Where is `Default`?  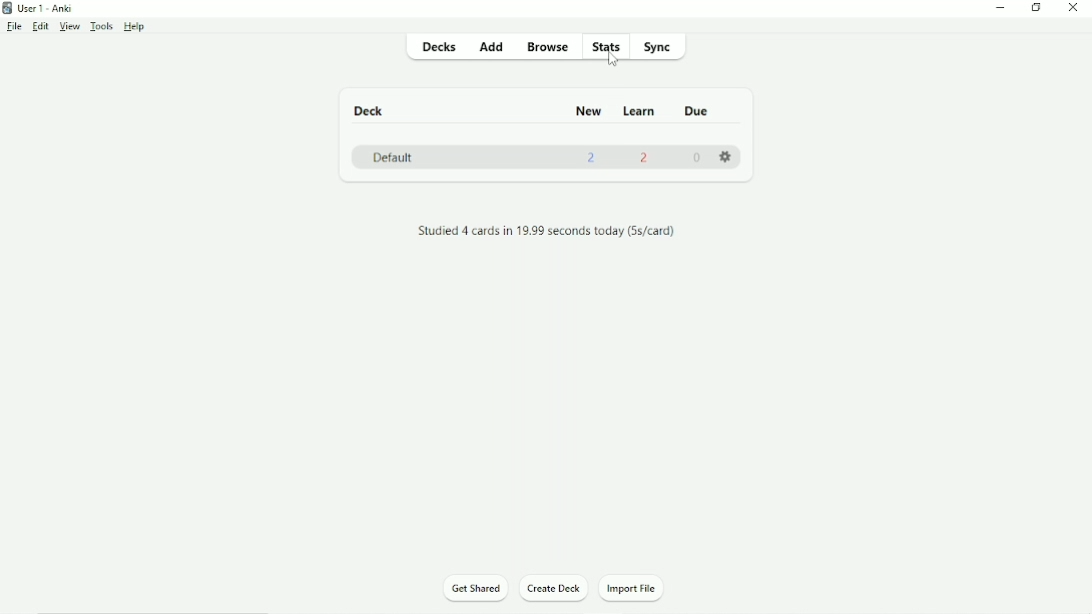
Default is located at coordinates (393, 157).